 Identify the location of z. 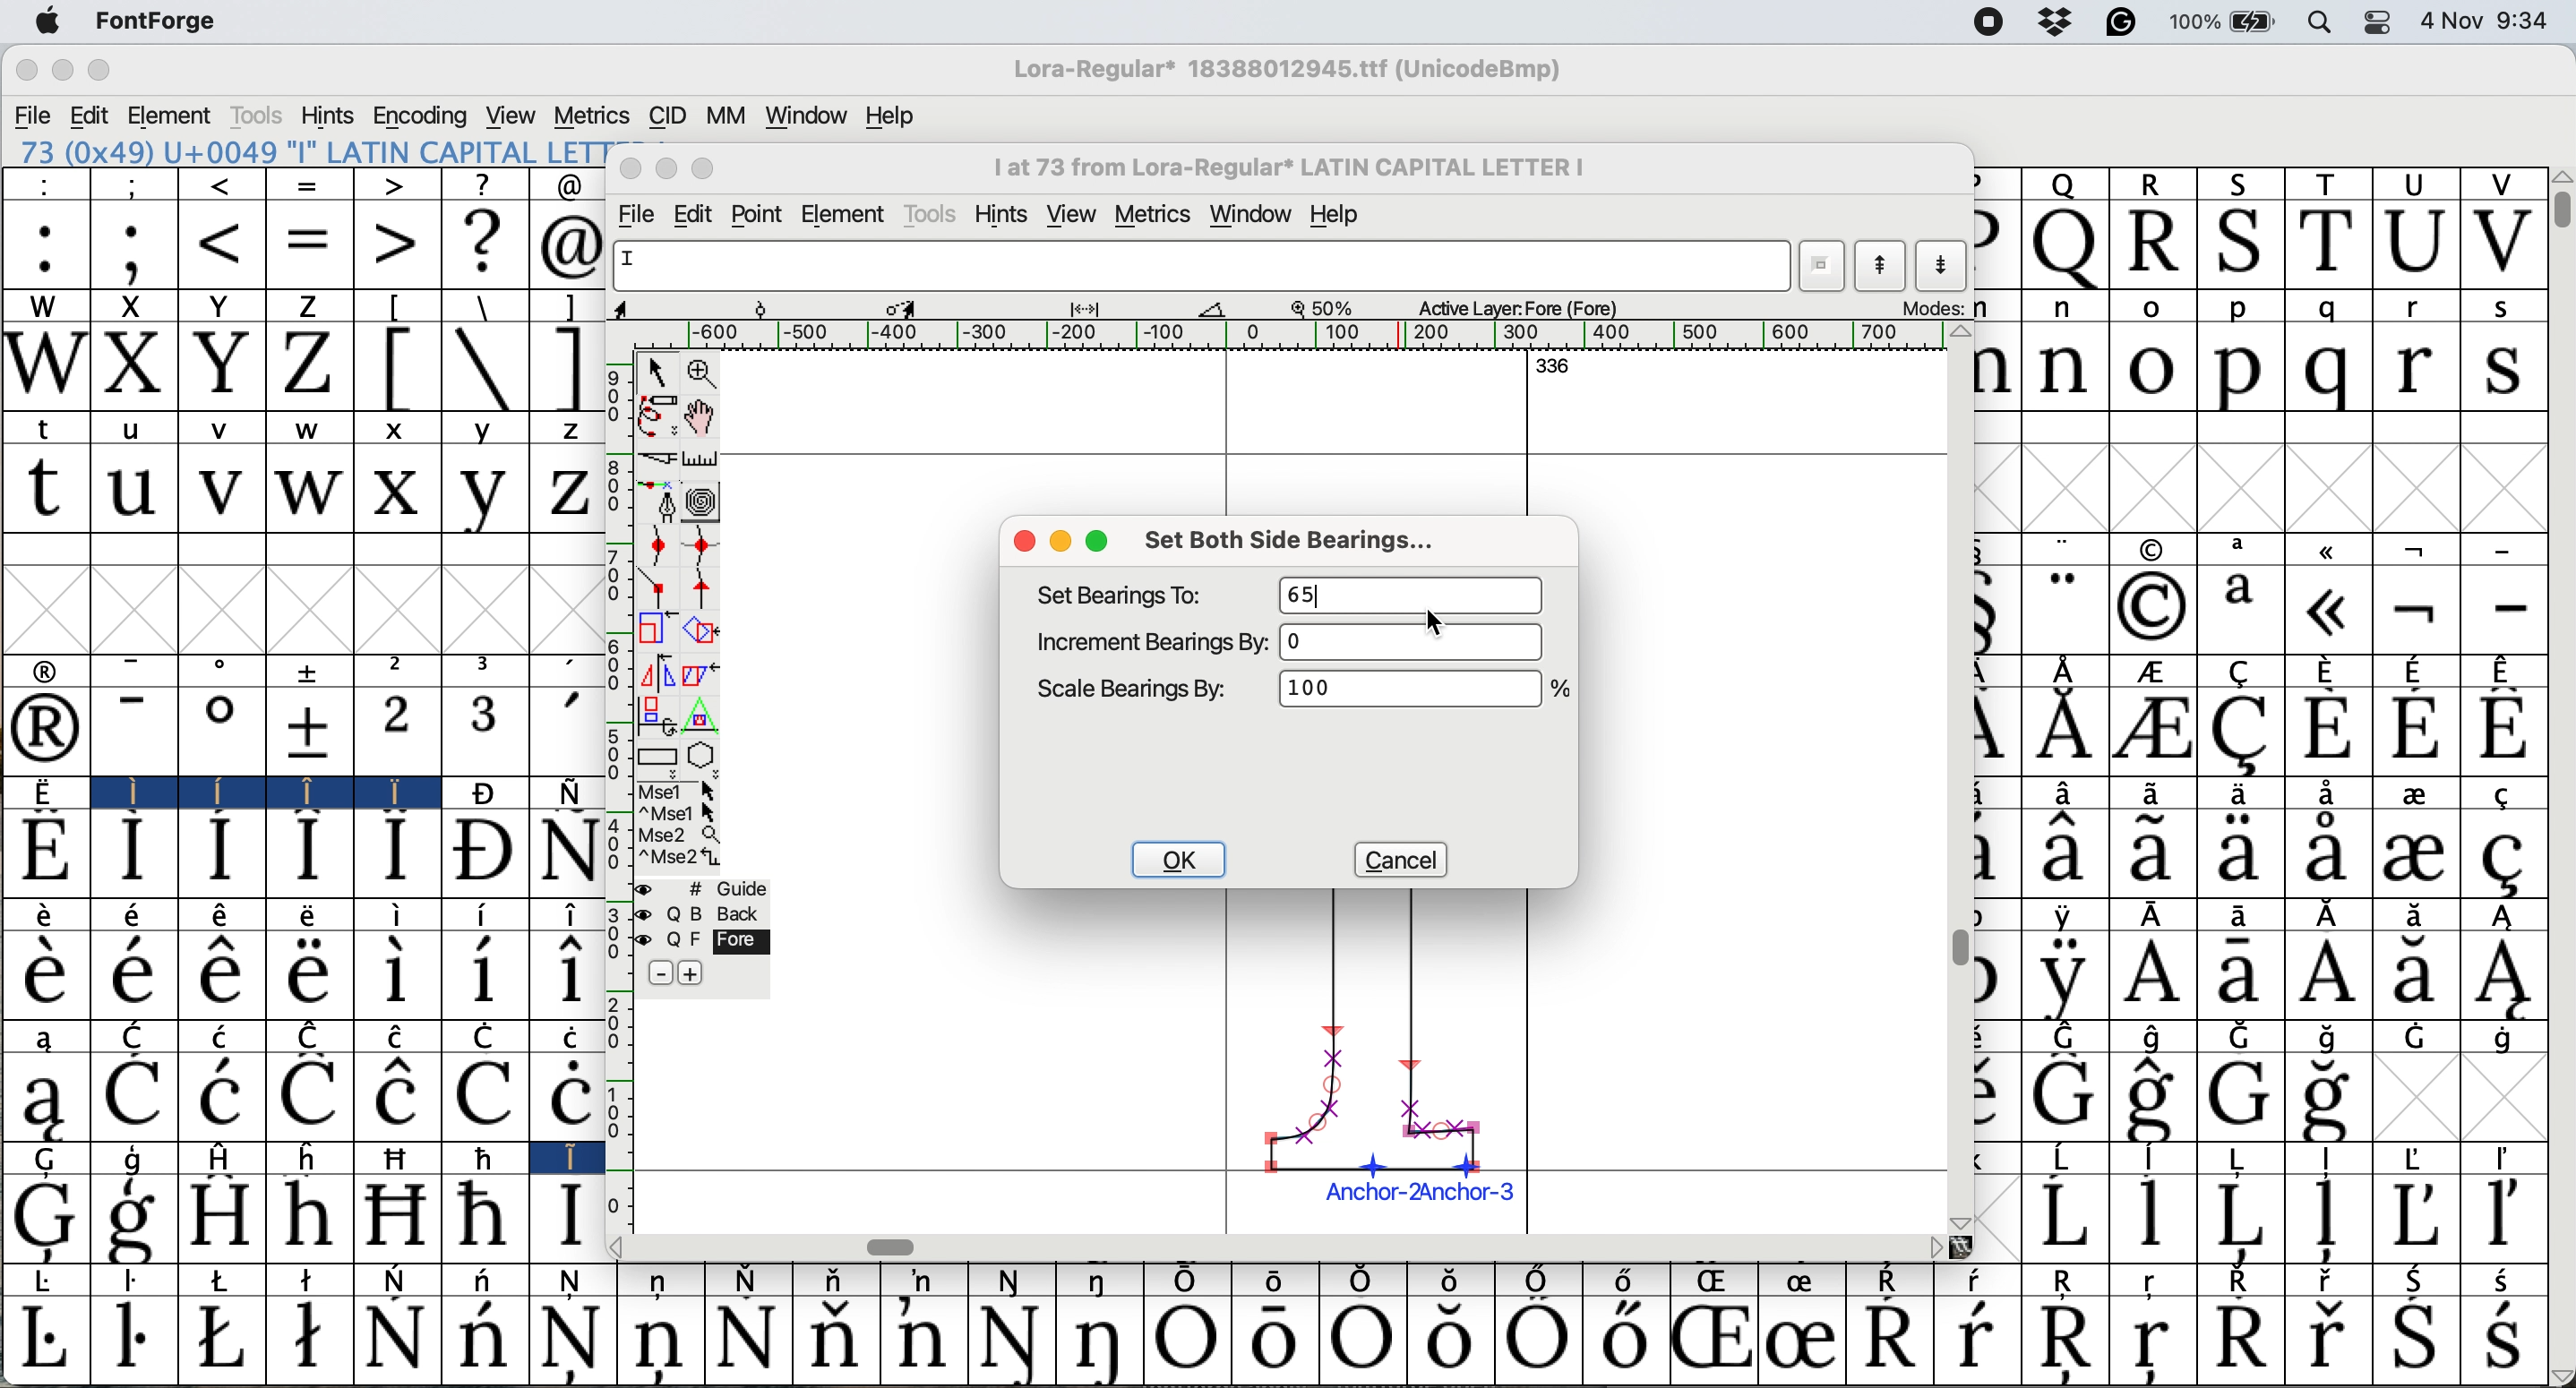
(564, 432).